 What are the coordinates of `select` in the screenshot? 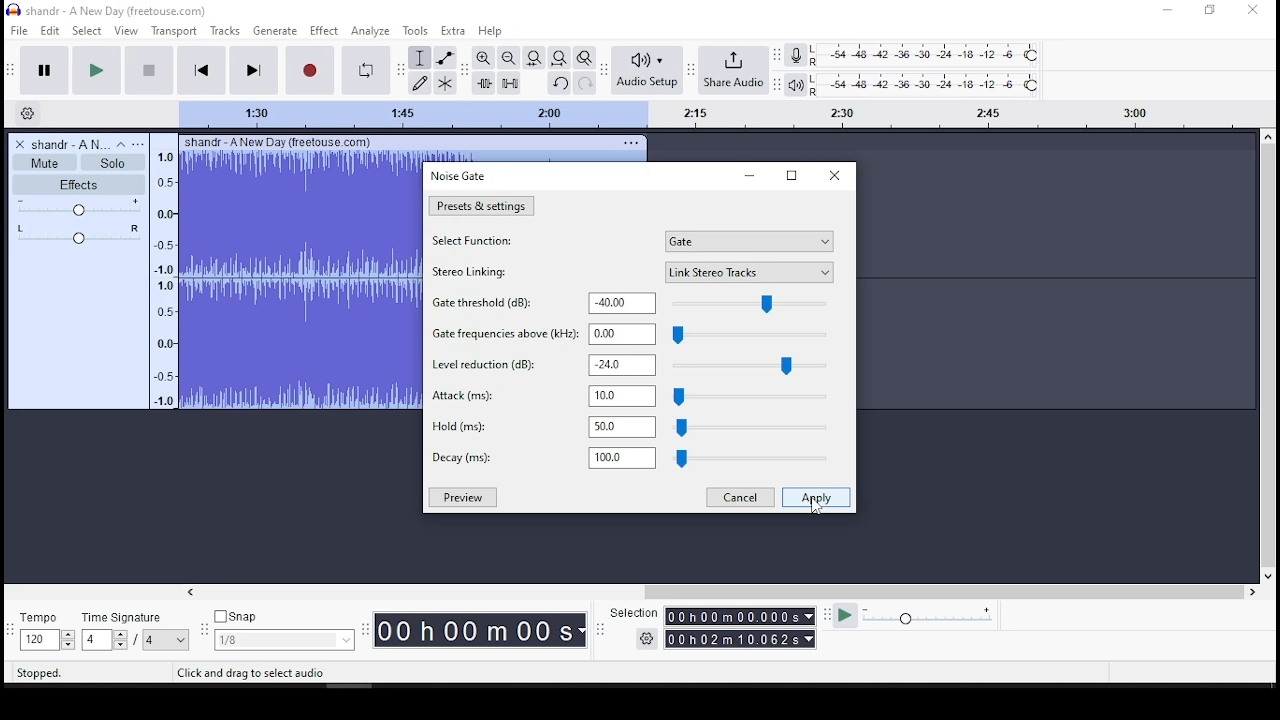 It's located at (88, 31).